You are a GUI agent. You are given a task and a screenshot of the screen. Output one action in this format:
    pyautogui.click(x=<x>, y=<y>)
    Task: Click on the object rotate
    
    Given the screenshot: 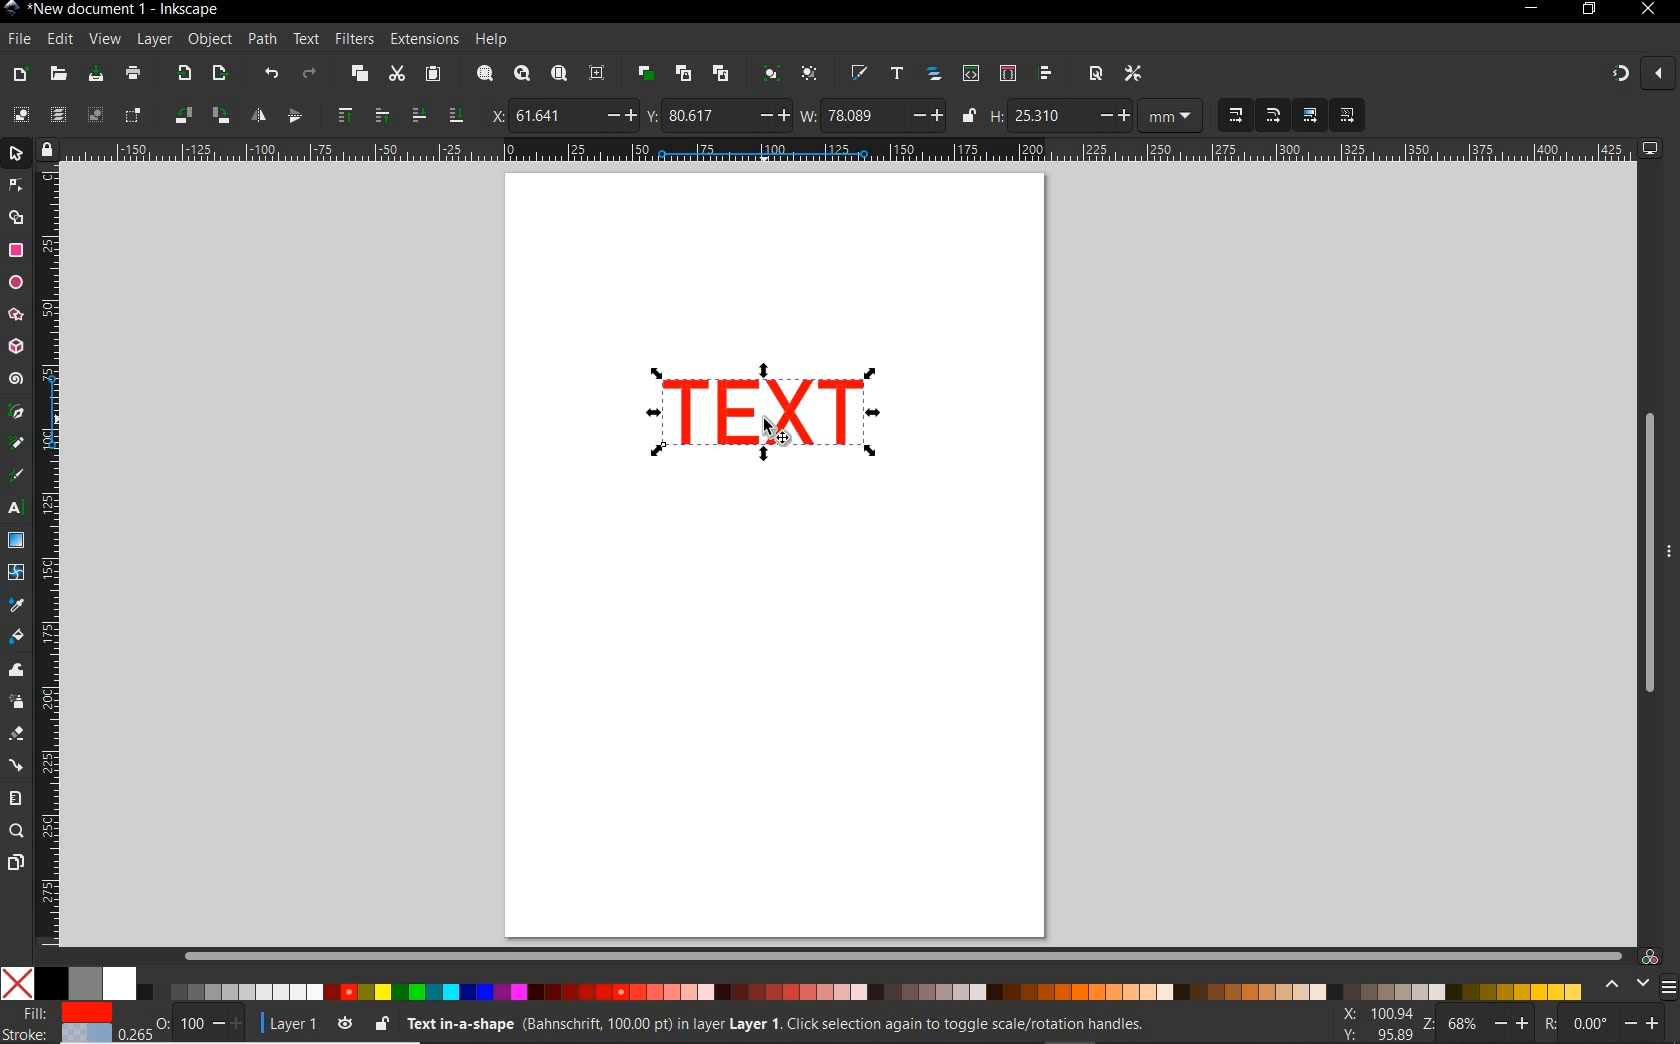 What is the action you would take?
    pyautogui.click(x=200, y=116)
    